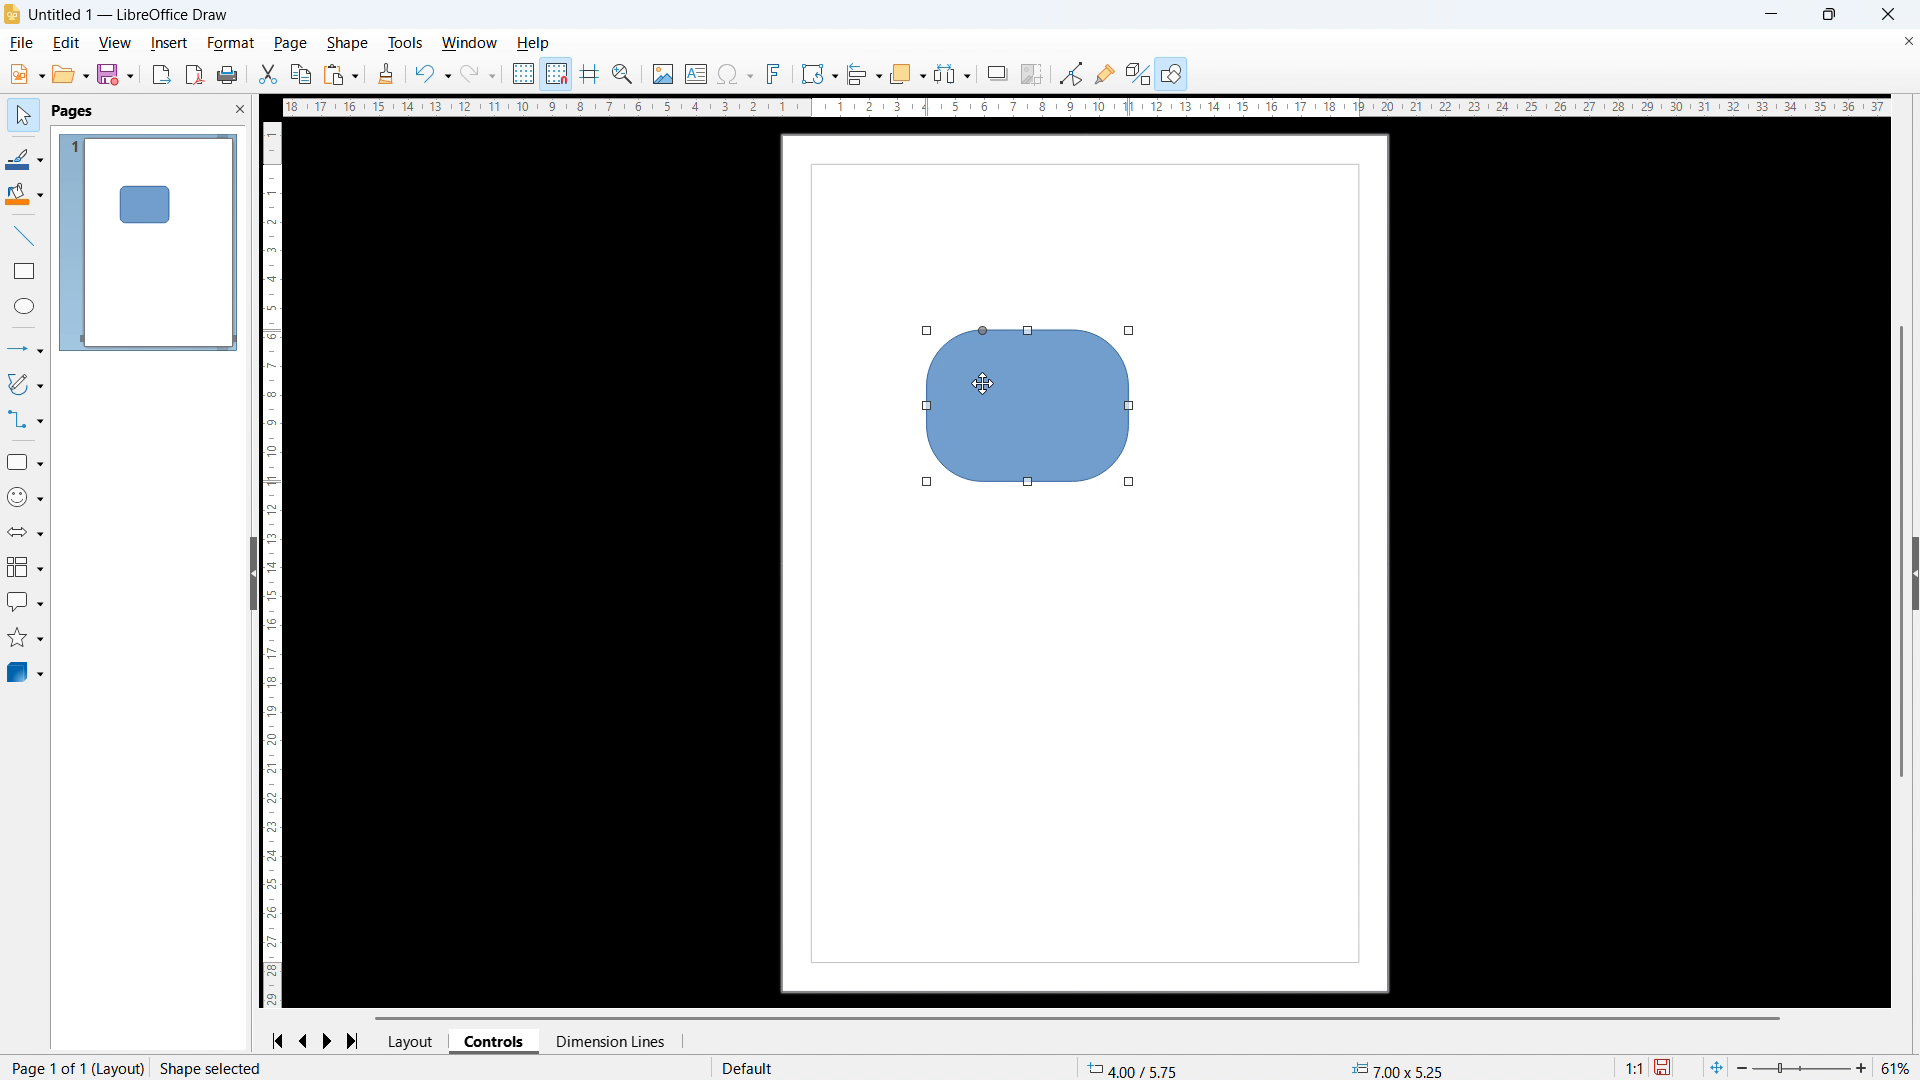 The width and height of the screenshot is (1920, 1080). Describe the element at coordinates (1772, 15) in the screenshot. I see `minimise ` at that location.